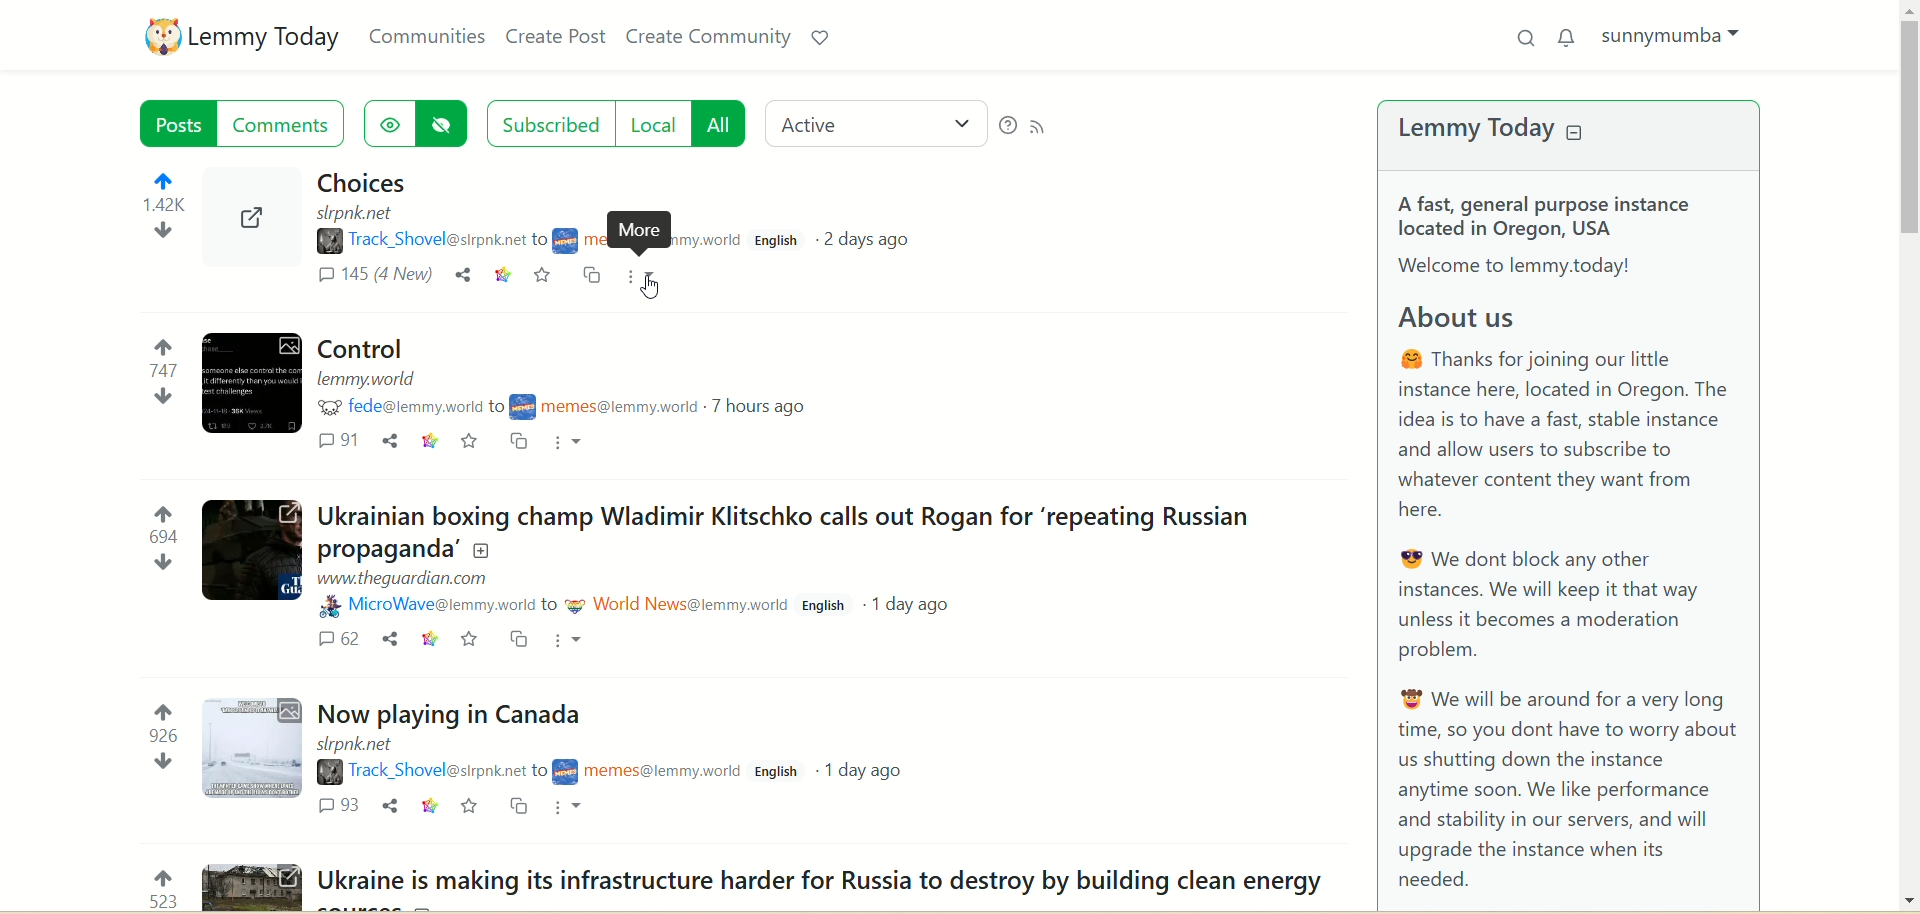 Image resolution: width=1920 pixels, height=914 pixels. I want to click on show hidden posts, so click(386, 125).